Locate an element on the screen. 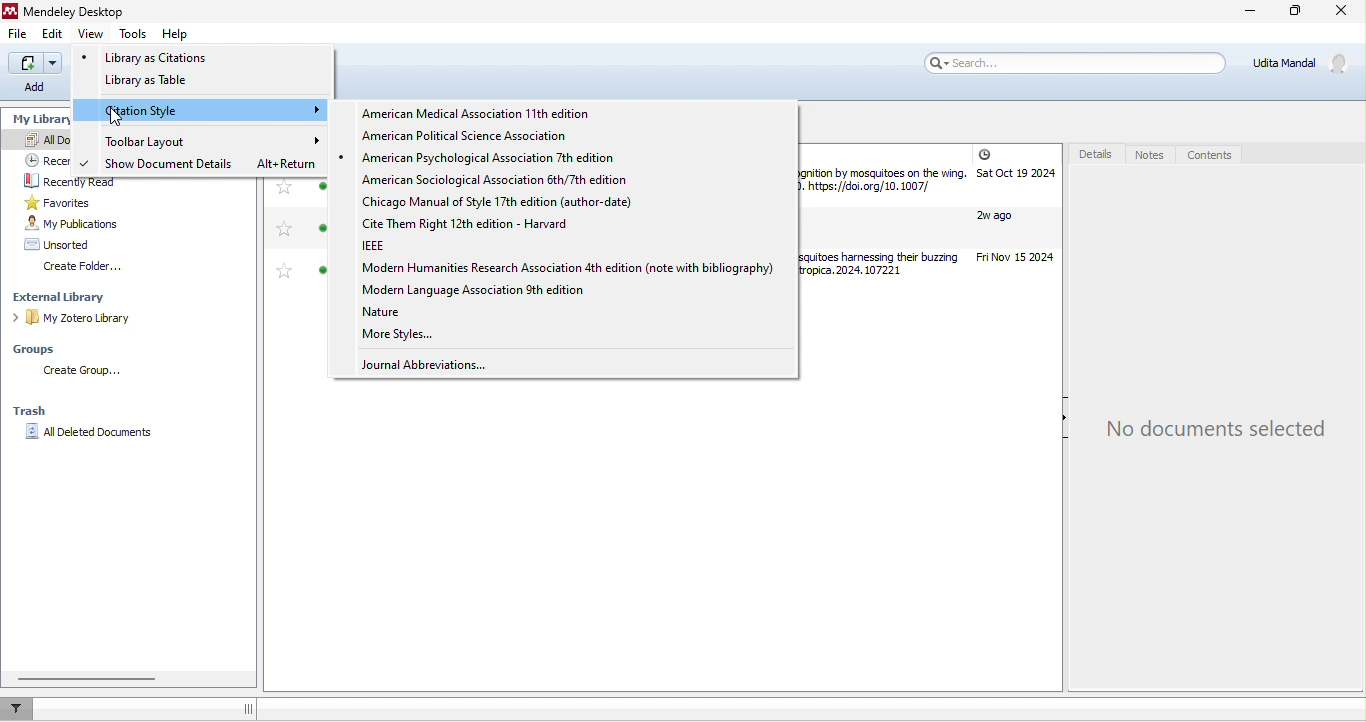 The height and width of the screenshot is (722, 1366). no document selected is located at coordinates (1218, 429).